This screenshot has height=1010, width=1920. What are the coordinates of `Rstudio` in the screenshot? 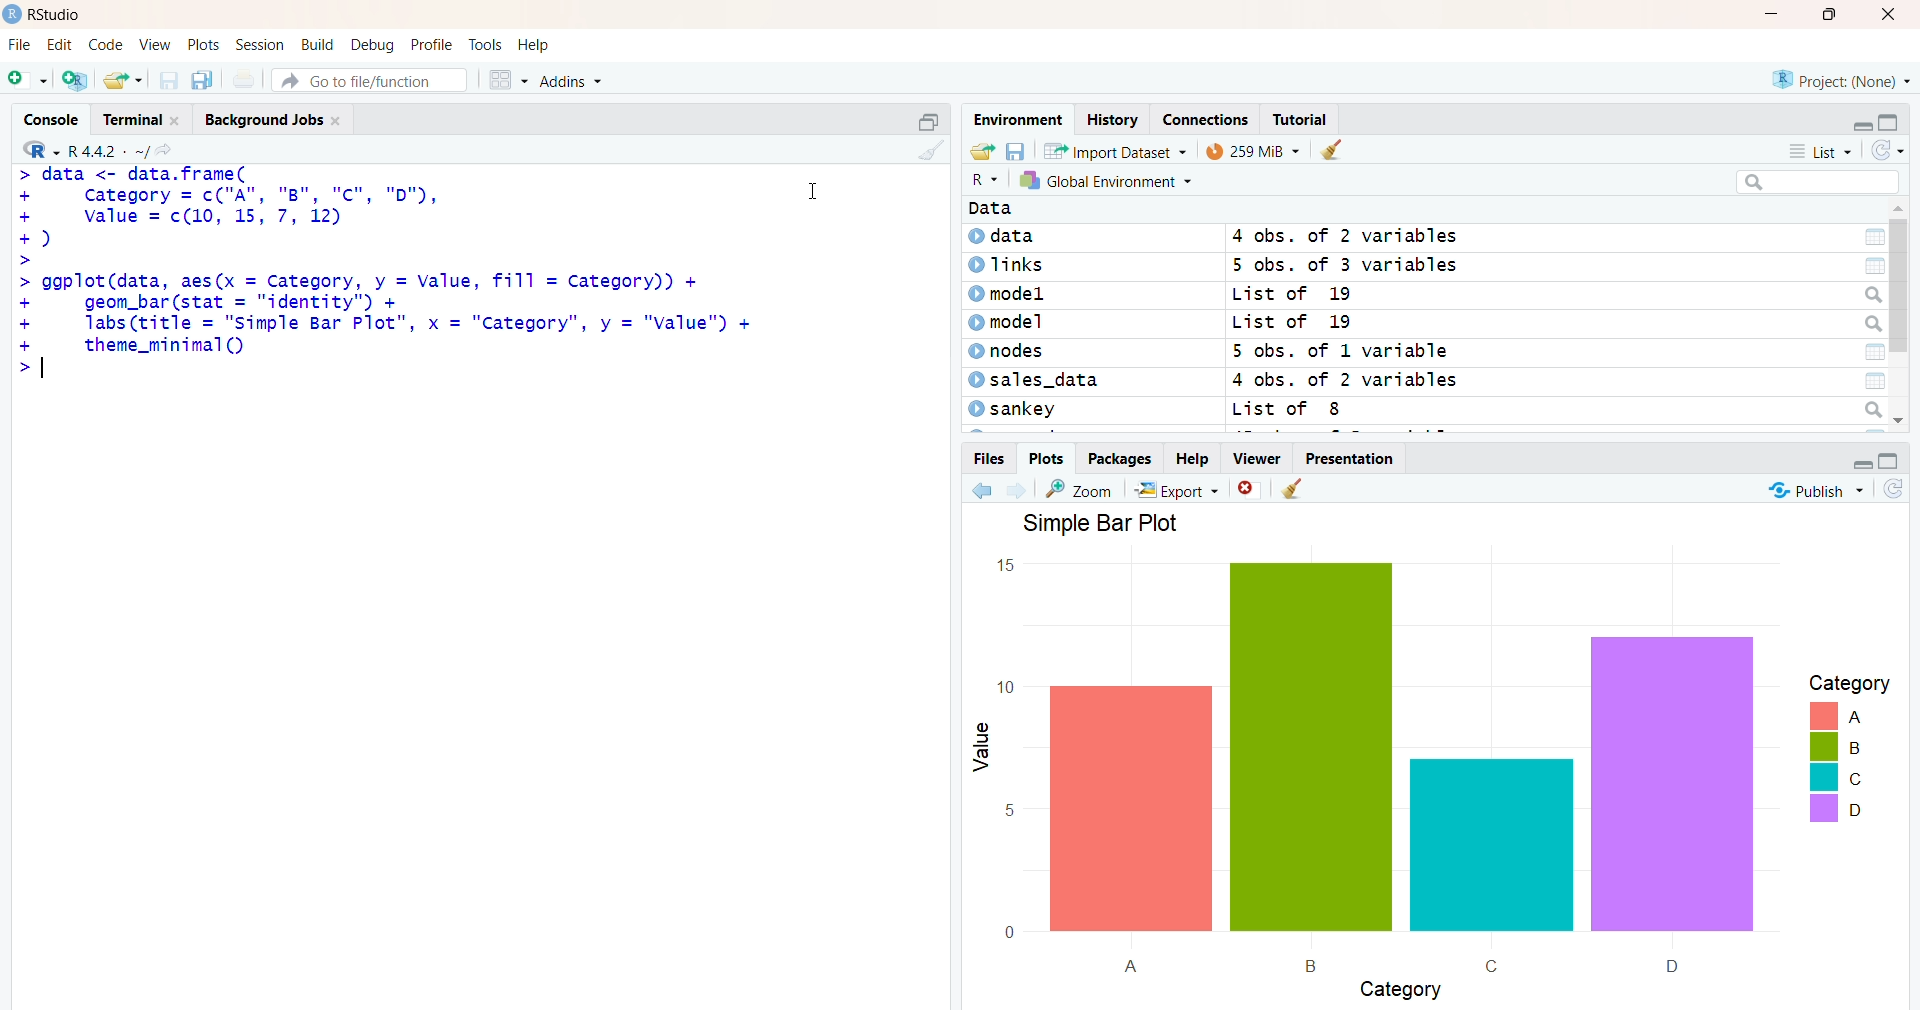 It's located at (61, 15).